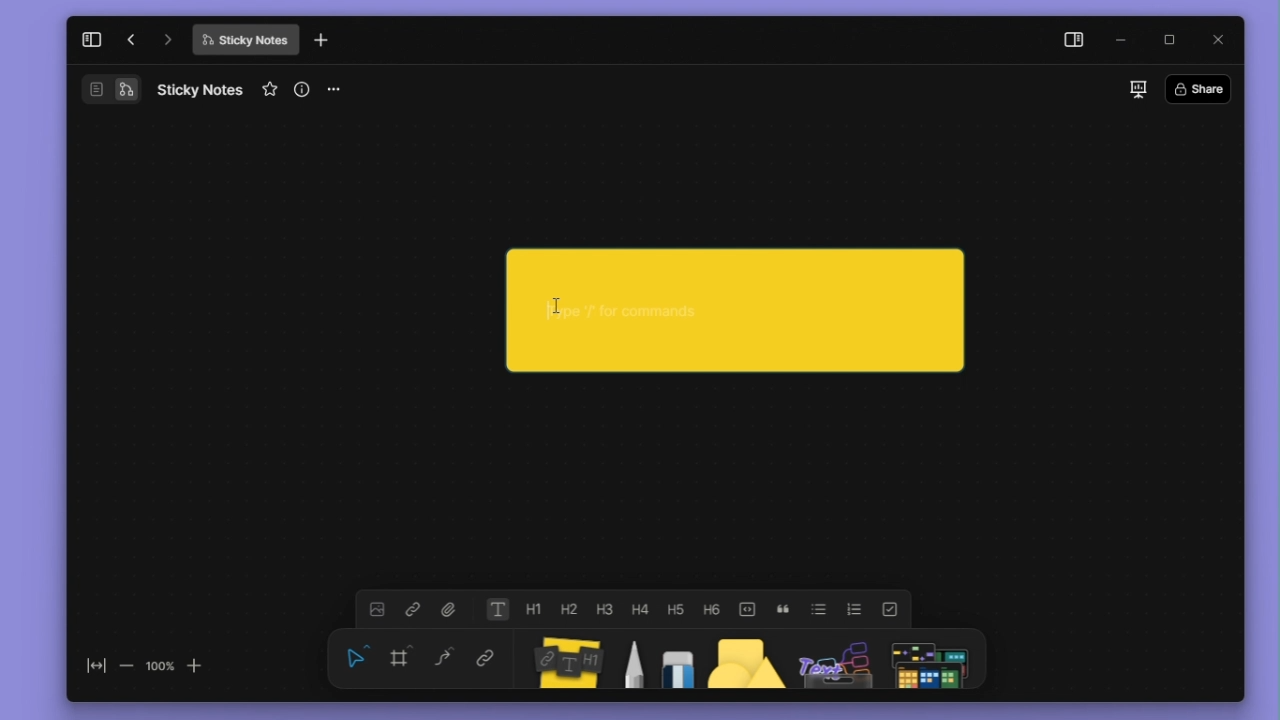 Image resolution: width=1280 pixels, height=720 pixels. Describe the element at coordinates (642, 608) in the screenshot. I see `heading` at that location.